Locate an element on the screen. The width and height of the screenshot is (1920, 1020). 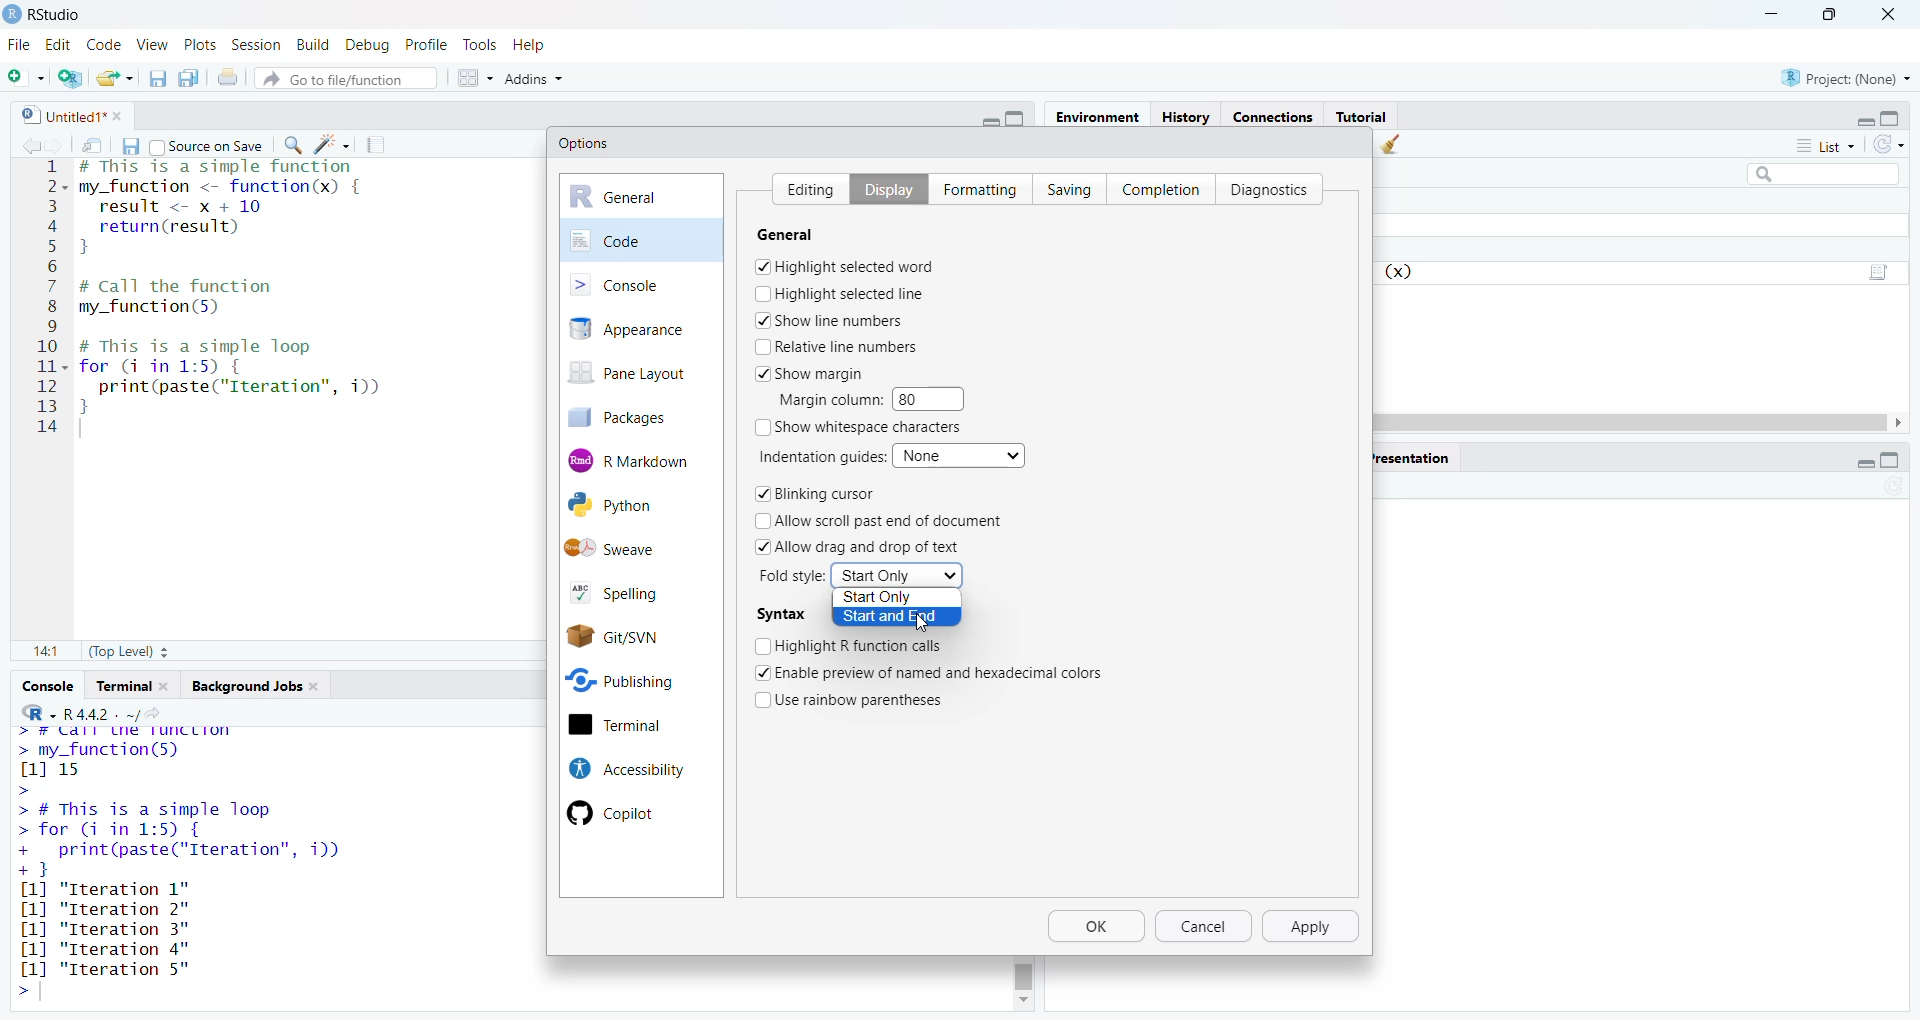
find/replace is located at coordinates (290, 145).